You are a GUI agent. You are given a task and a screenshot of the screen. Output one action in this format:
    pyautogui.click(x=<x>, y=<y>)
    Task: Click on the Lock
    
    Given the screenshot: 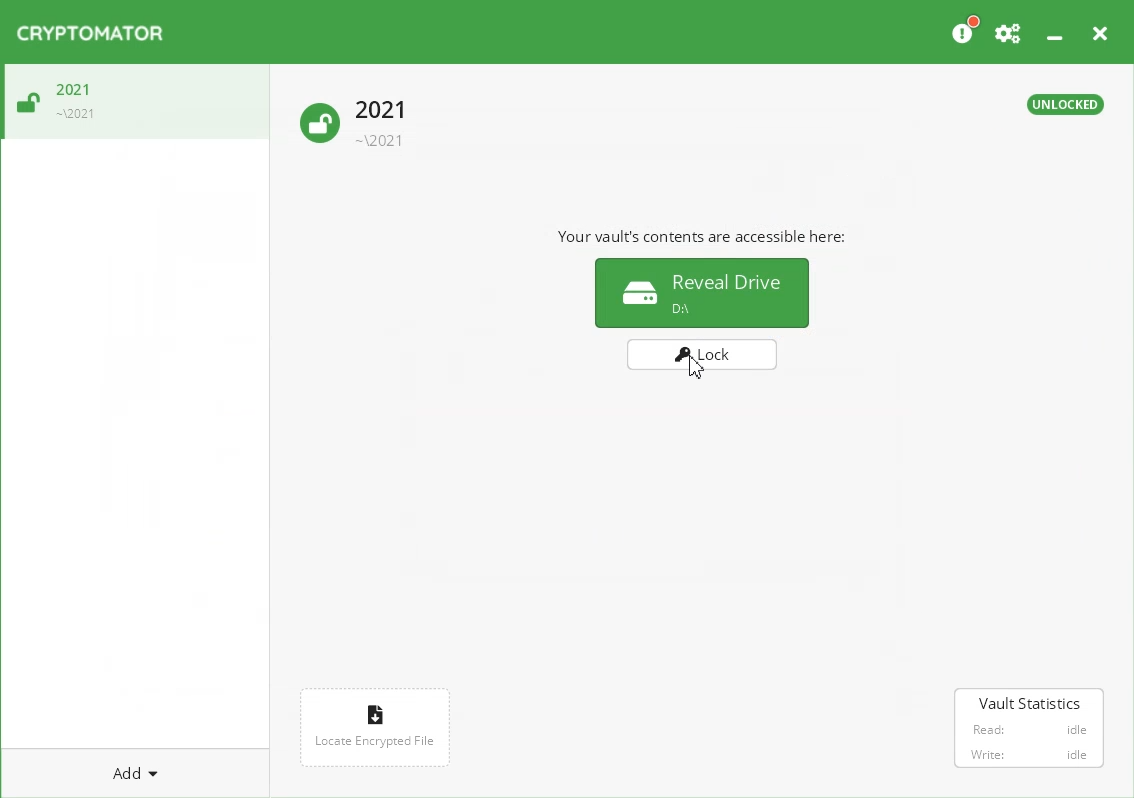 What is the action you would take?
    pyautogui.click(x=705, y=361)
    